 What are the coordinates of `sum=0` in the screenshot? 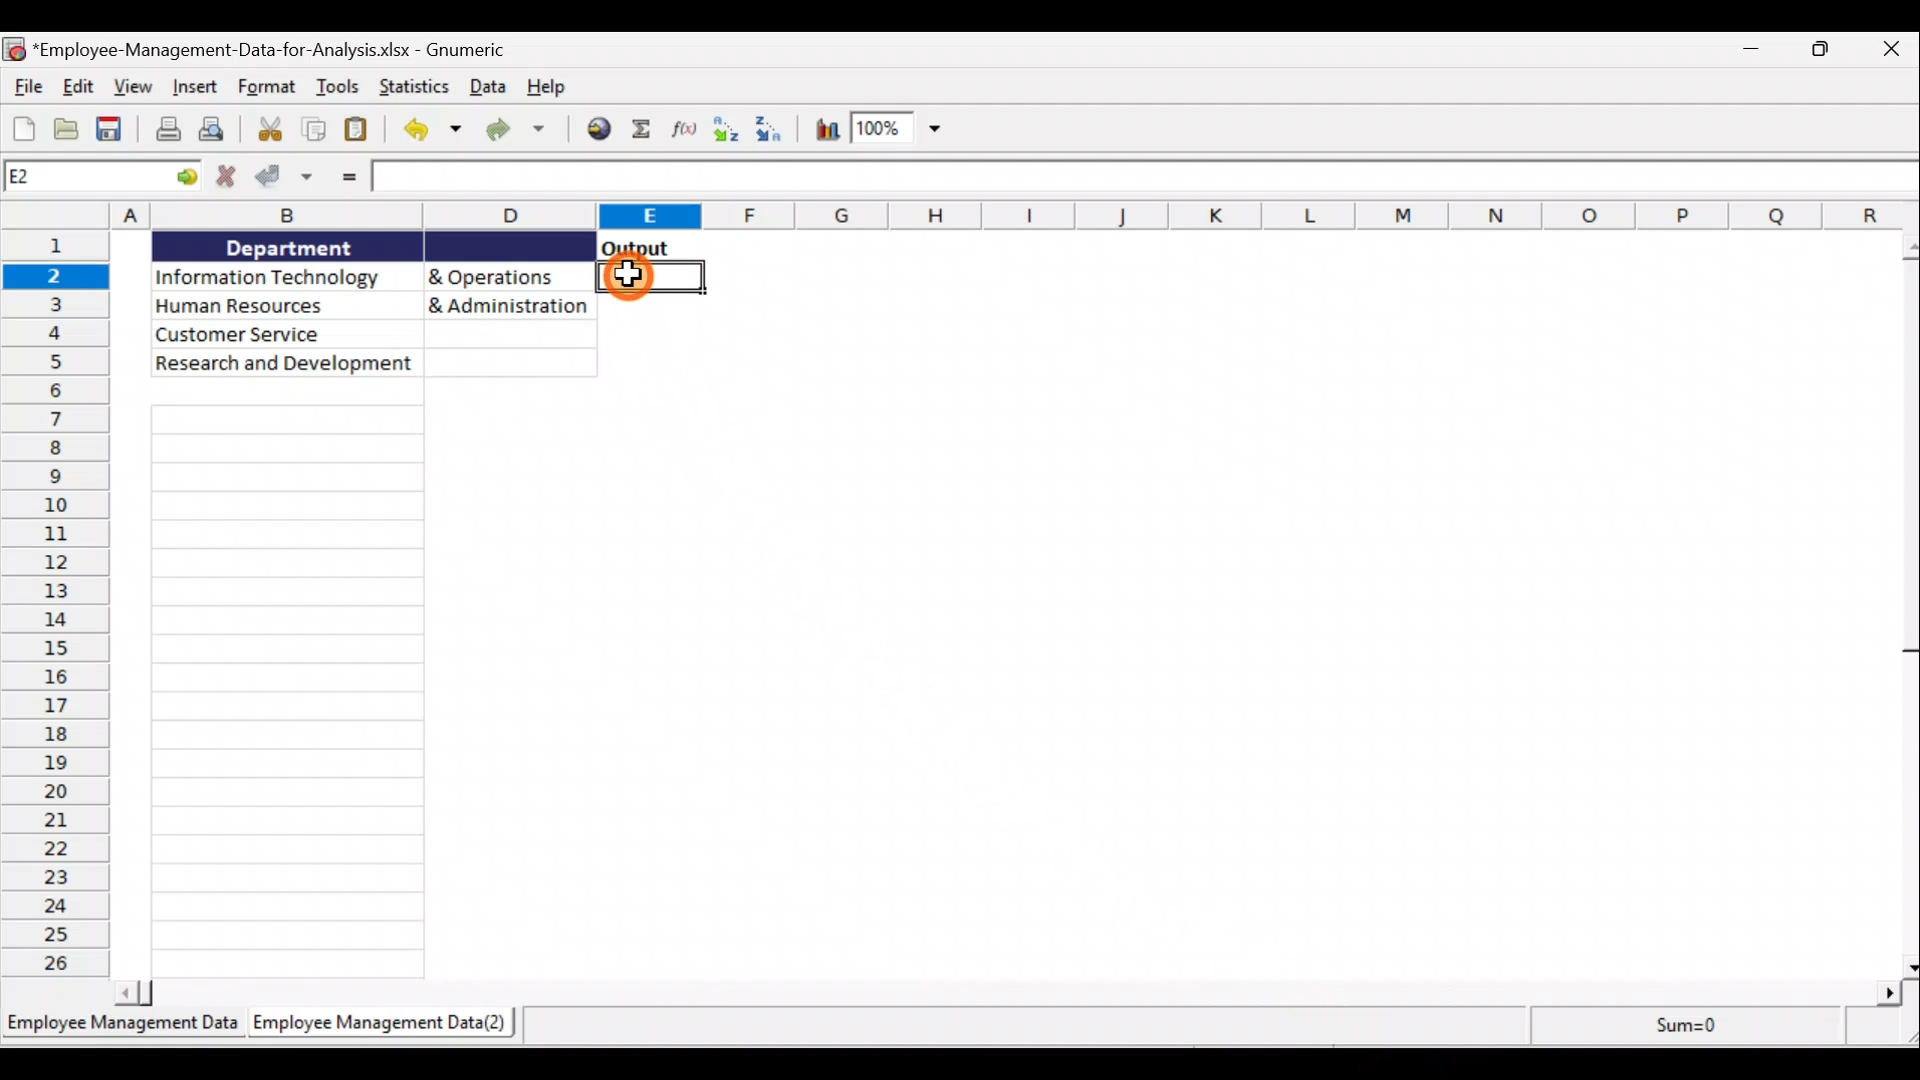 It's located at (1676, 1024).